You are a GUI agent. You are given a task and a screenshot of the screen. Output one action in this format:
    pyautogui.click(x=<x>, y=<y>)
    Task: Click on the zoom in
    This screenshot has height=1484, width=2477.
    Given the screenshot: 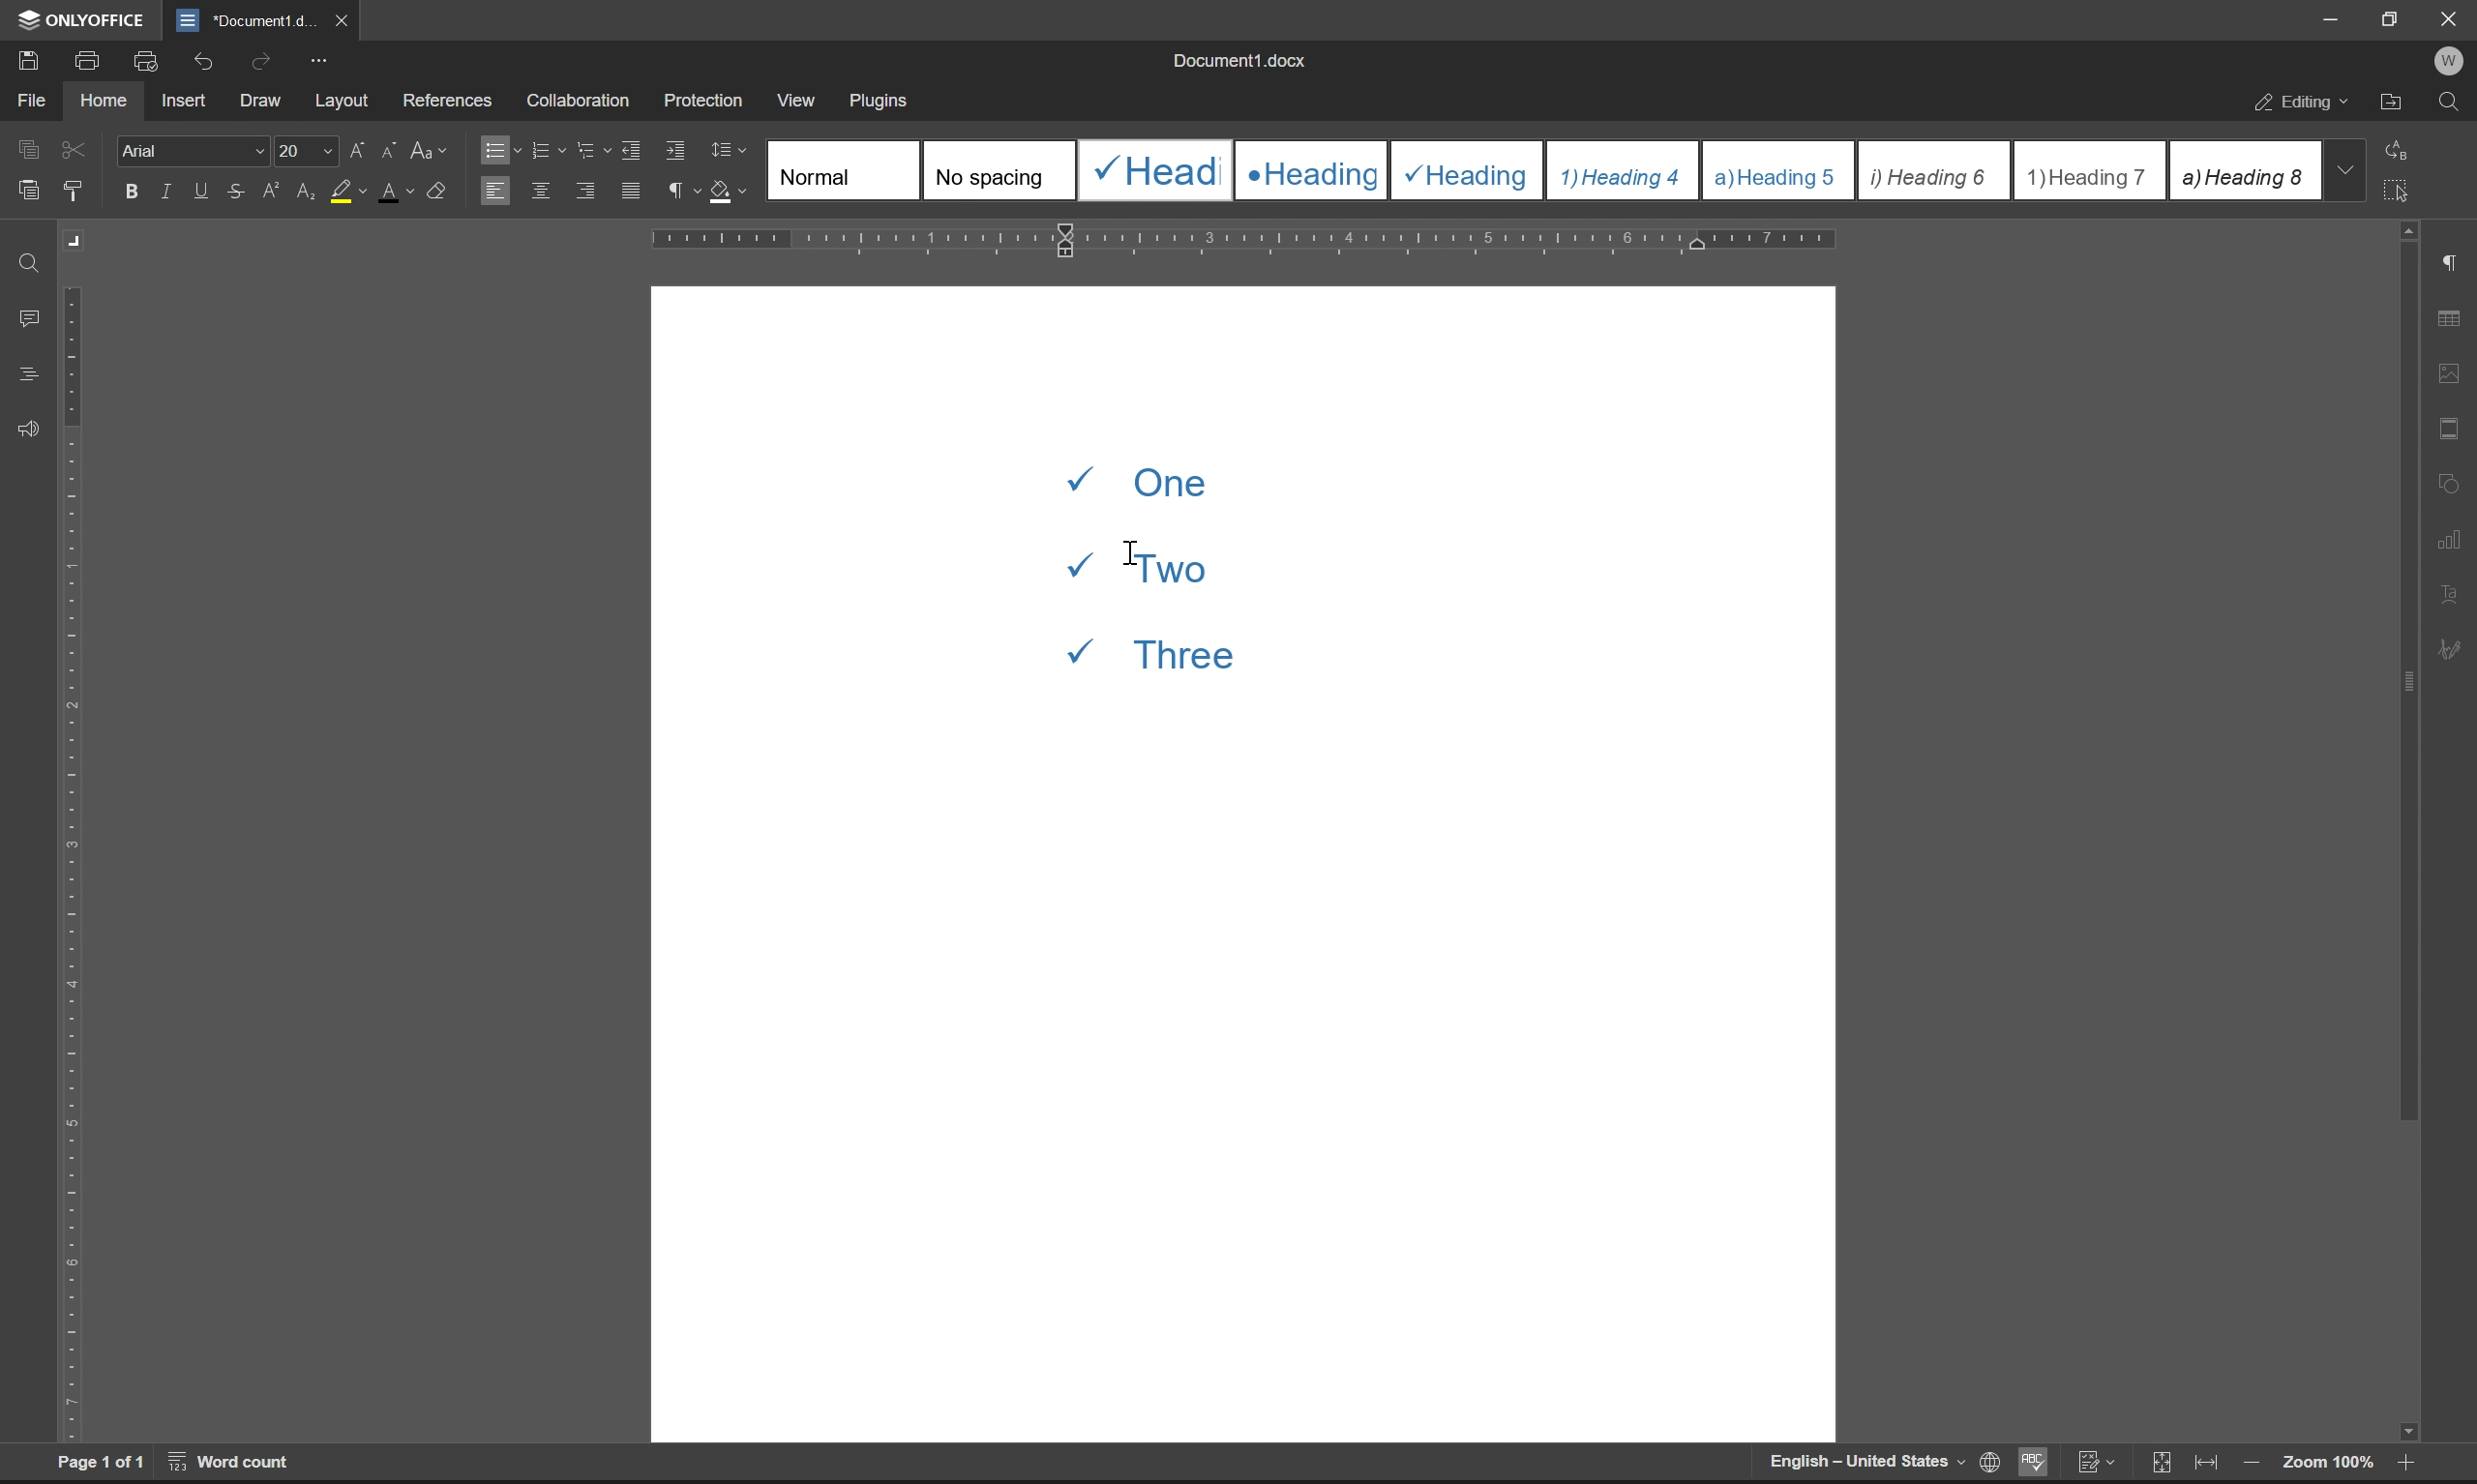 What is the action you would take?
    pyautogui.click(x=2401, y=1466)
    